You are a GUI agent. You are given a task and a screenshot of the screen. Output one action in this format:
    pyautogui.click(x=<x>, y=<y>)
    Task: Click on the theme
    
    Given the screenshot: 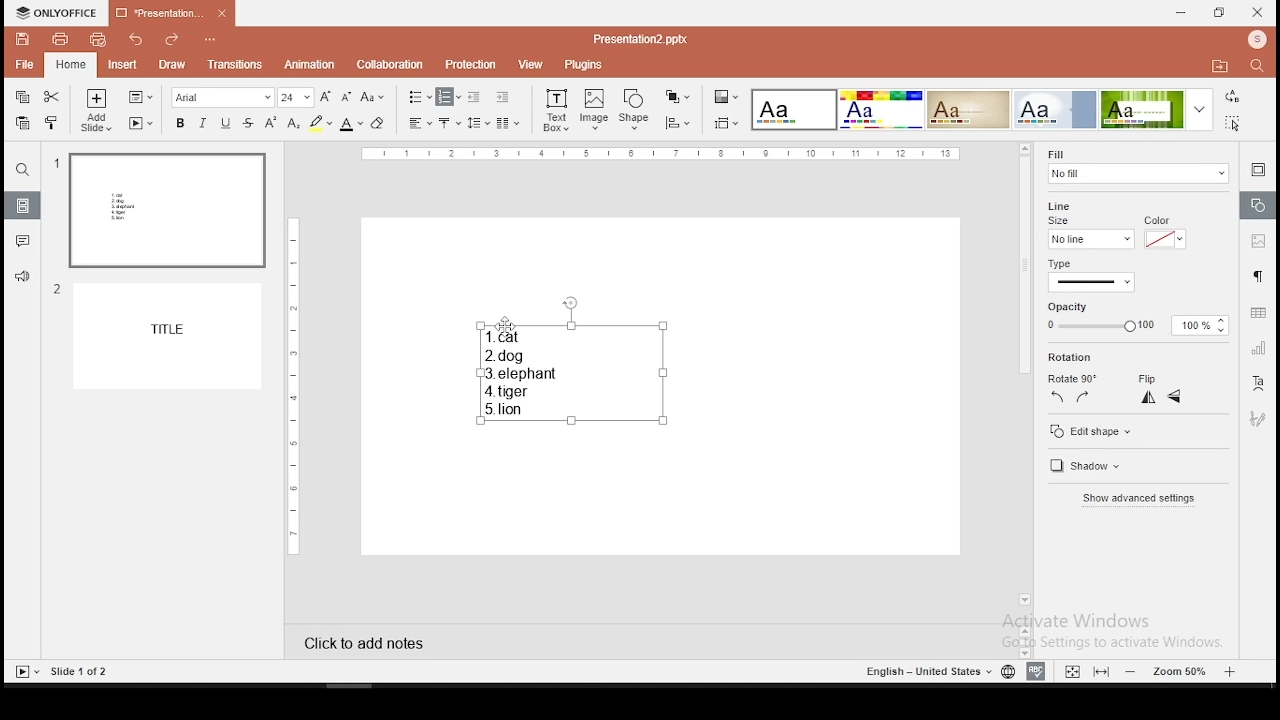 What is the action you would take?
    pyautogui.click(x=795, y=110)
    